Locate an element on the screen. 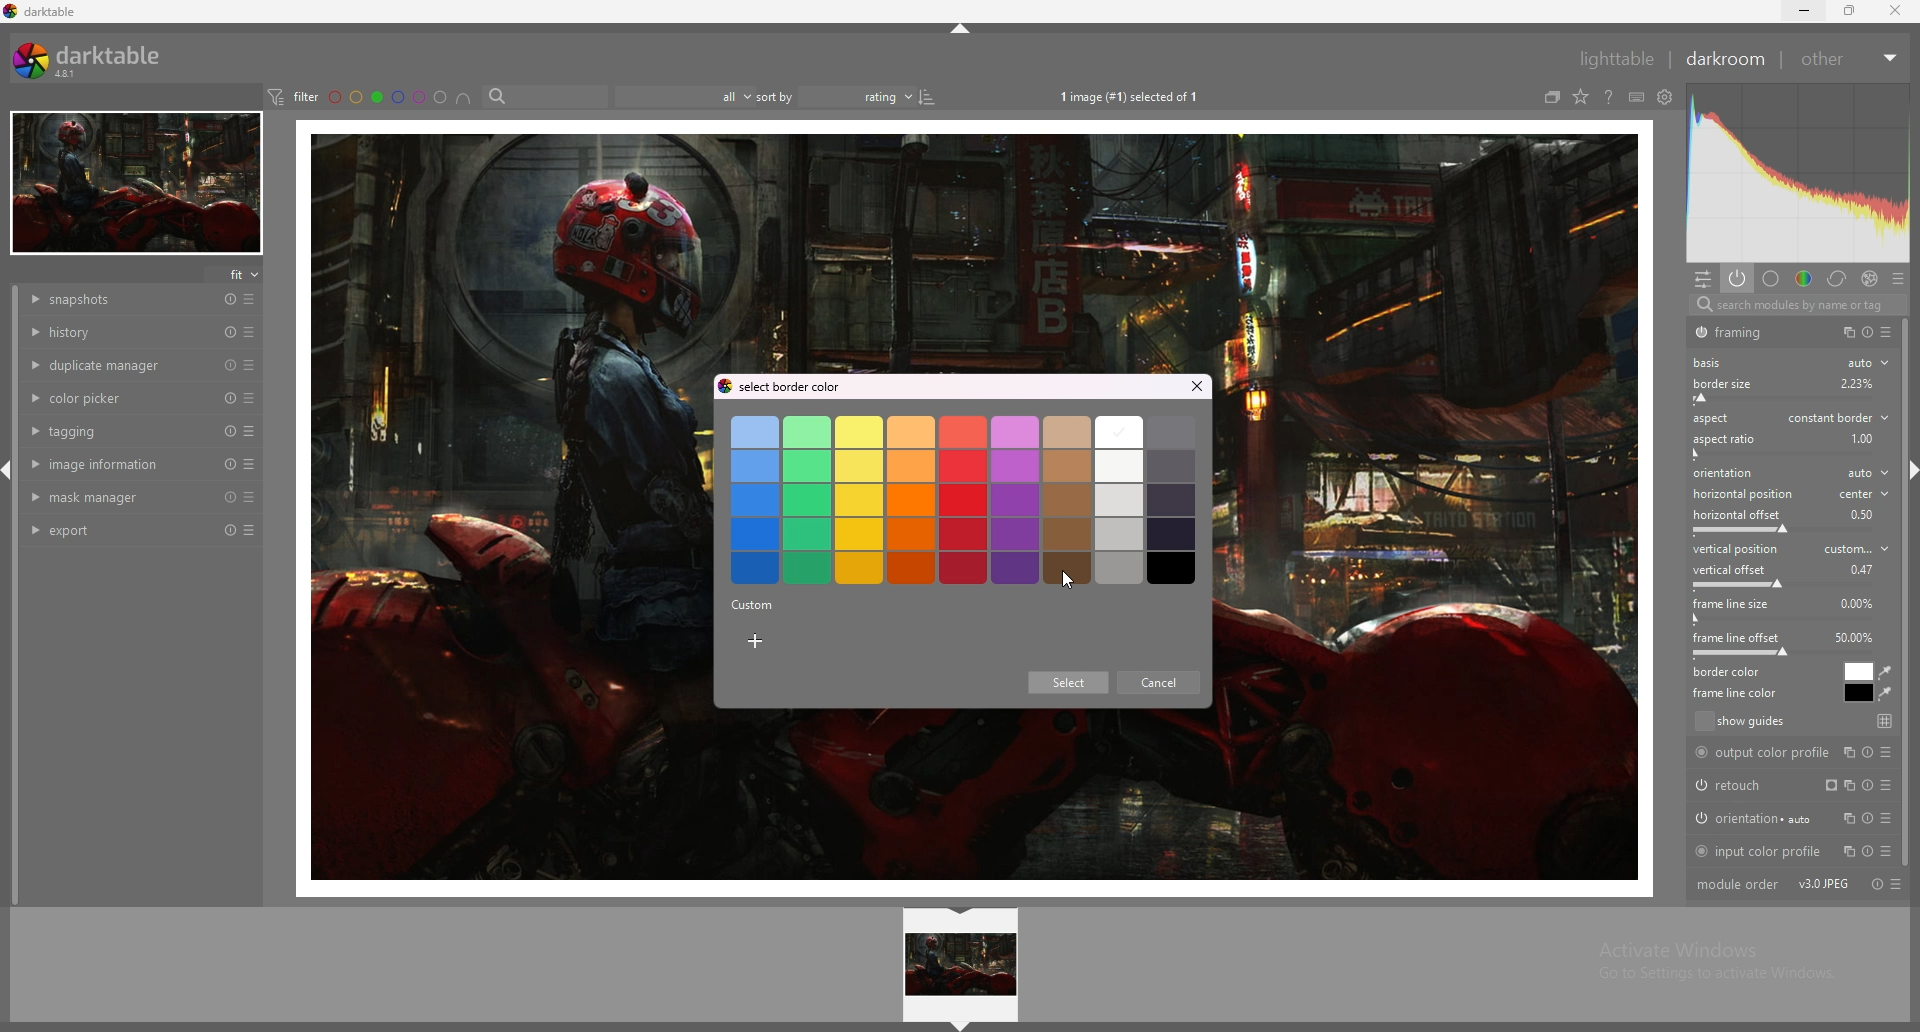  Select is located at coordinates (1067, 684).